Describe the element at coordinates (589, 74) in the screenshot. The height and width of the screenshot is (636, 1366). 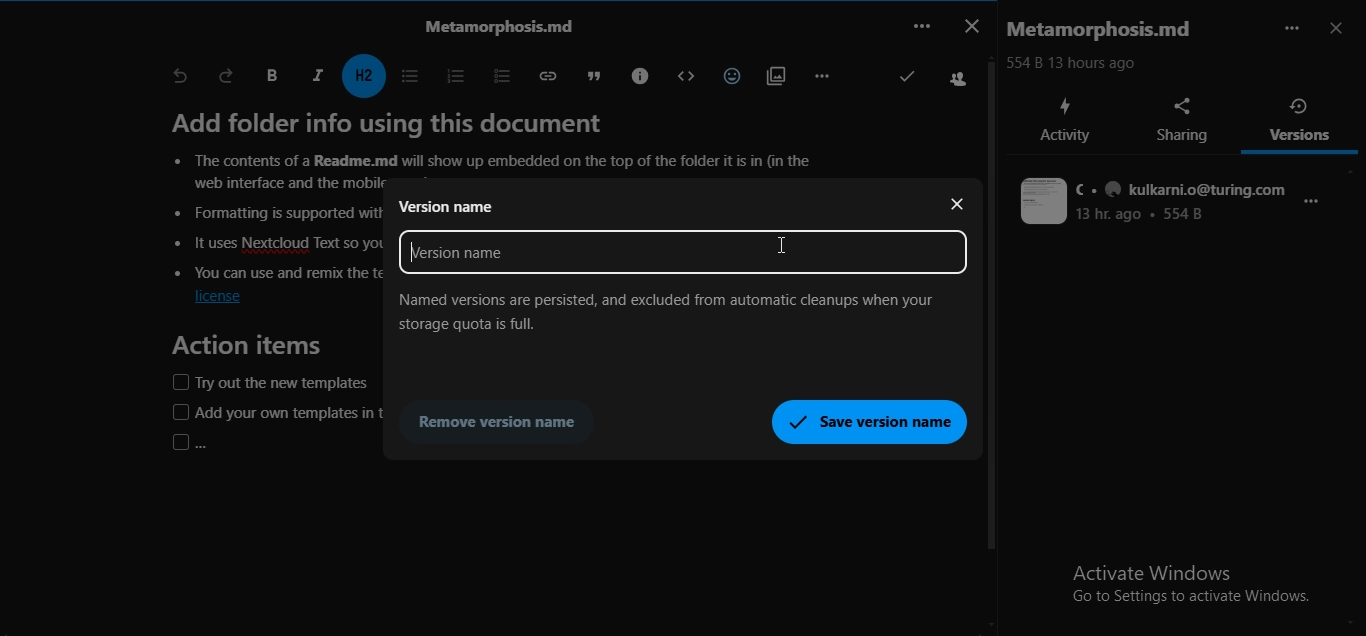
I see `blockquote` at that location.